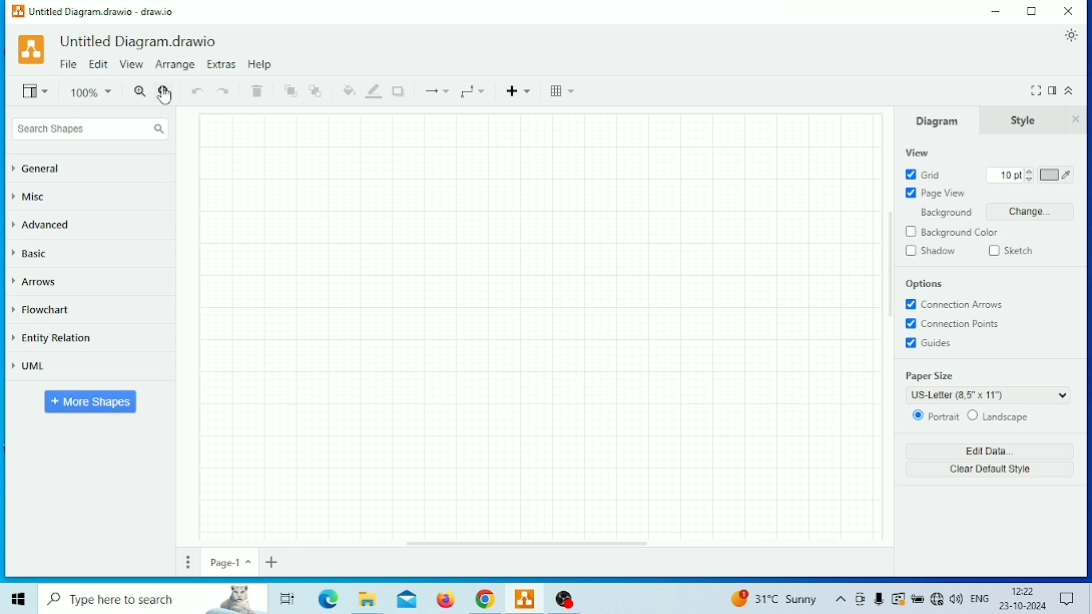  I want to click on untitled diagram. draw.io, so click(140, 41).